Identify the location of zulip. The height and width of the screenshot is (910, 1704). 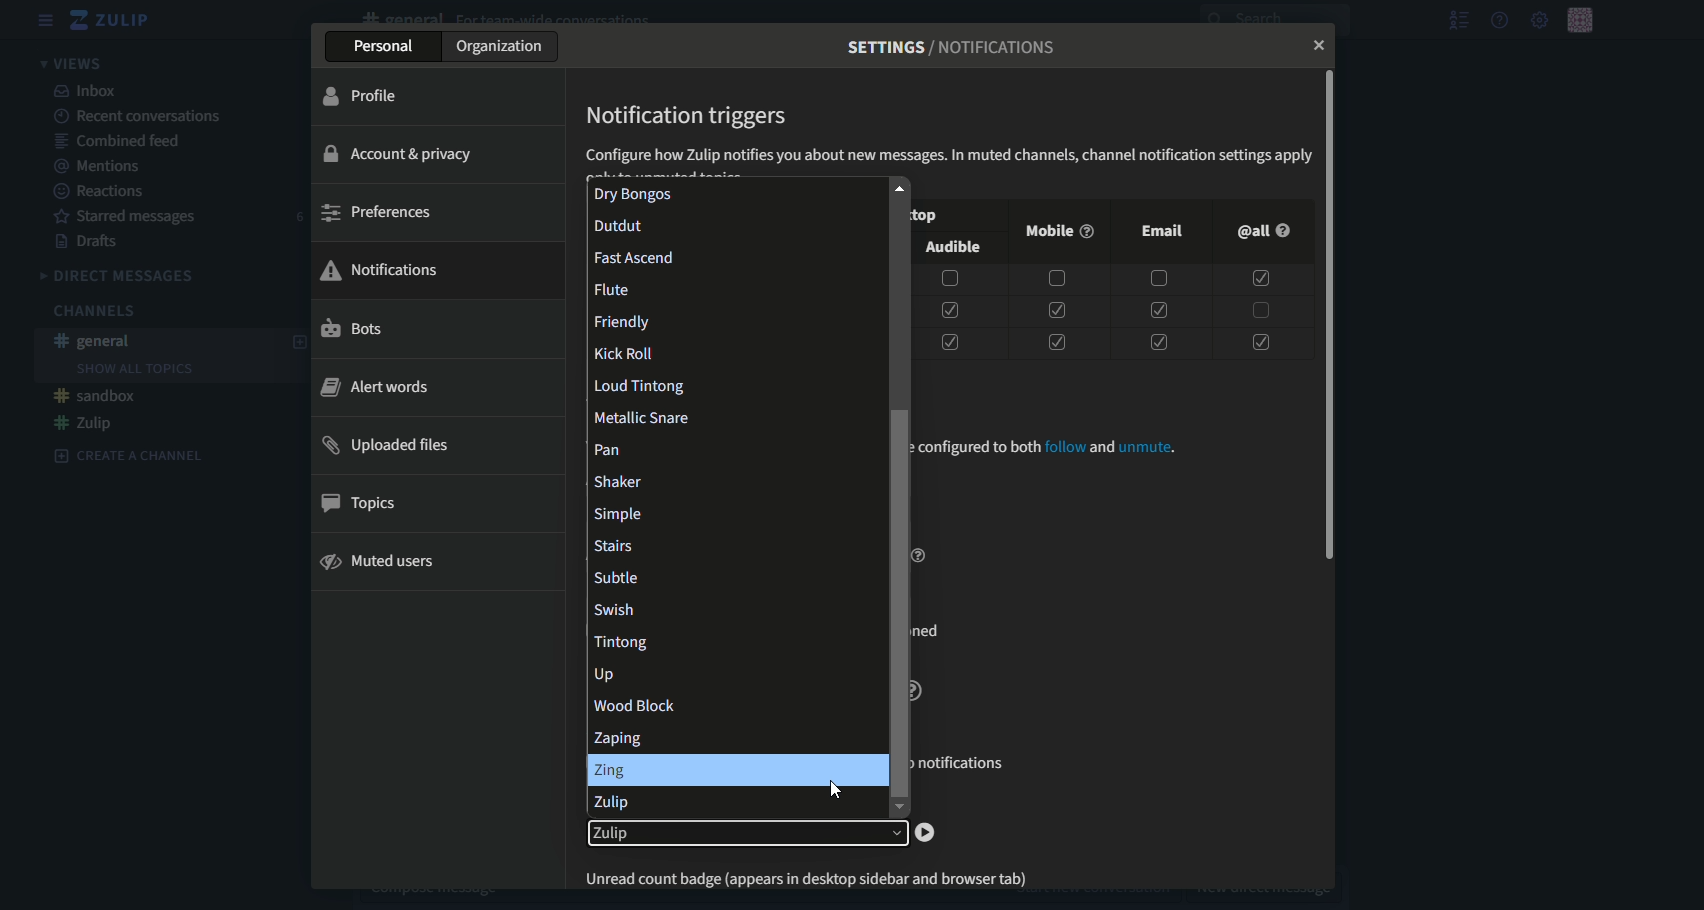
(733, 802).